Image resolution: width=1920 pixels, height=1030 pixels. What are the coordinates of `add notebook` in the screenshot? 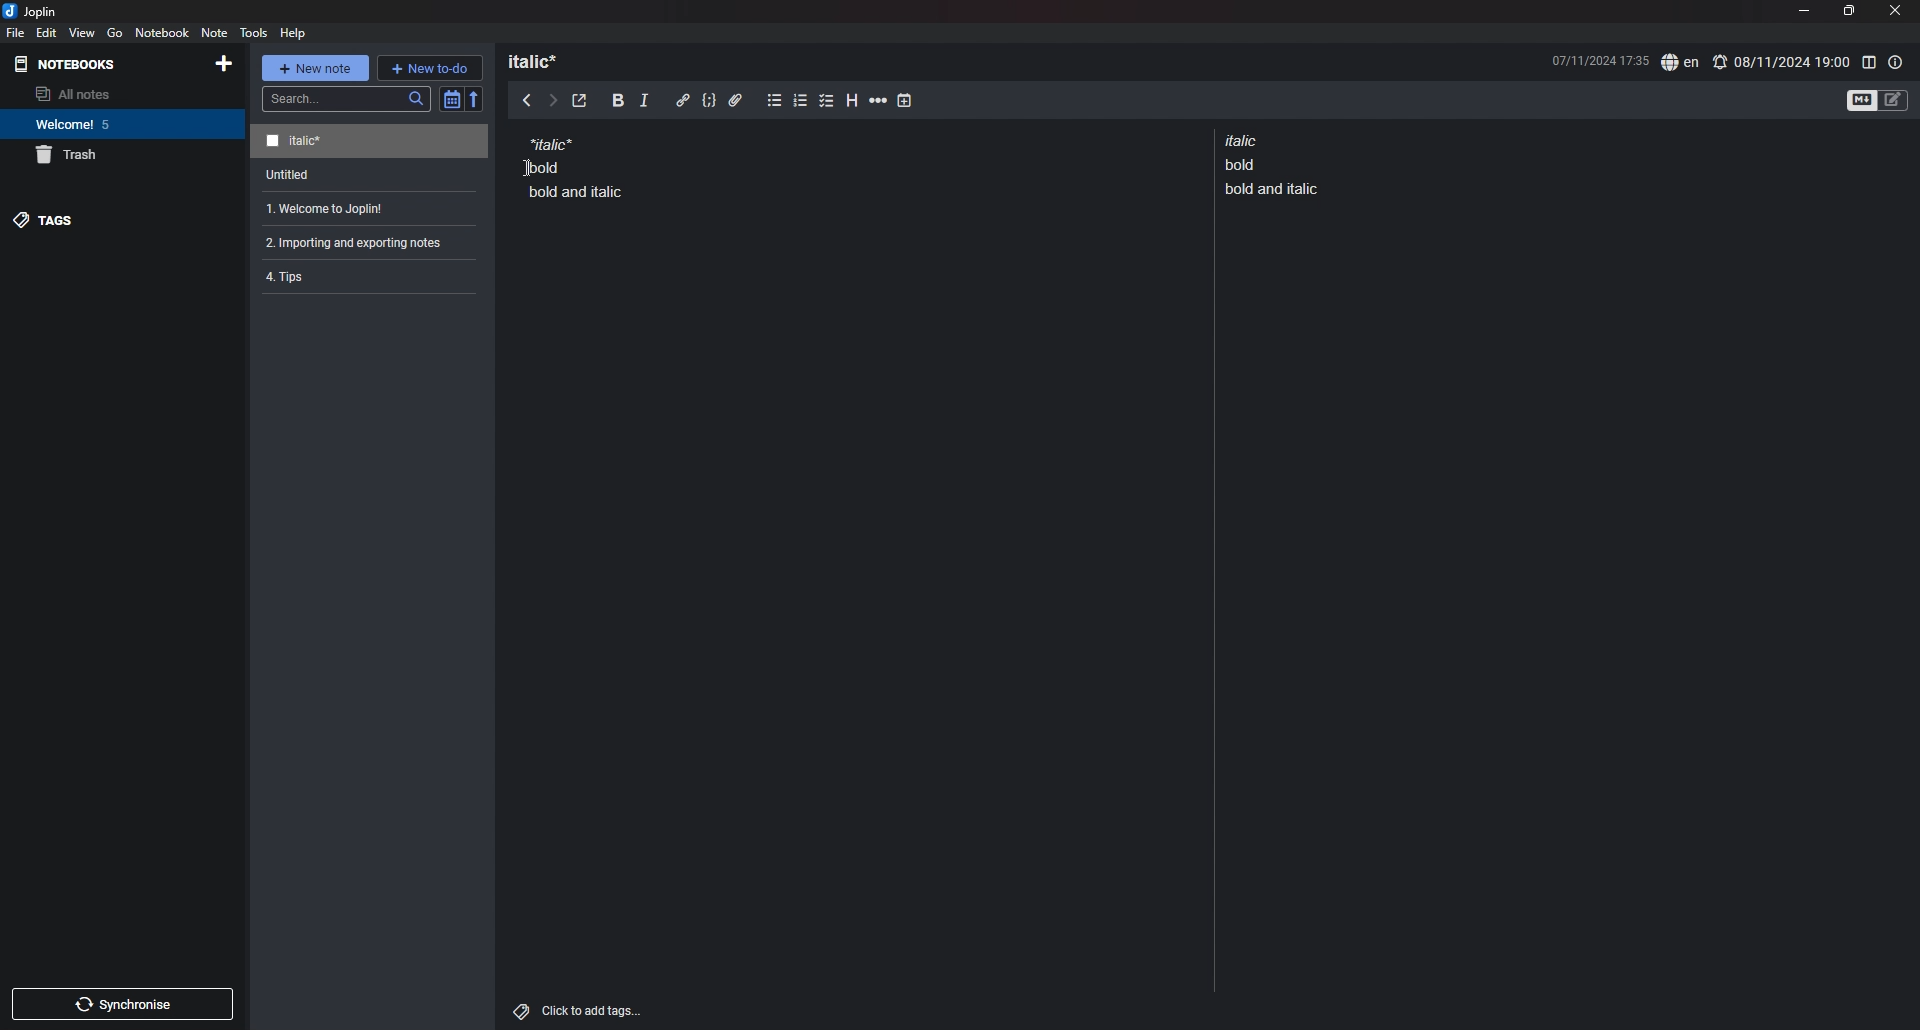 It's located at (222, 63).